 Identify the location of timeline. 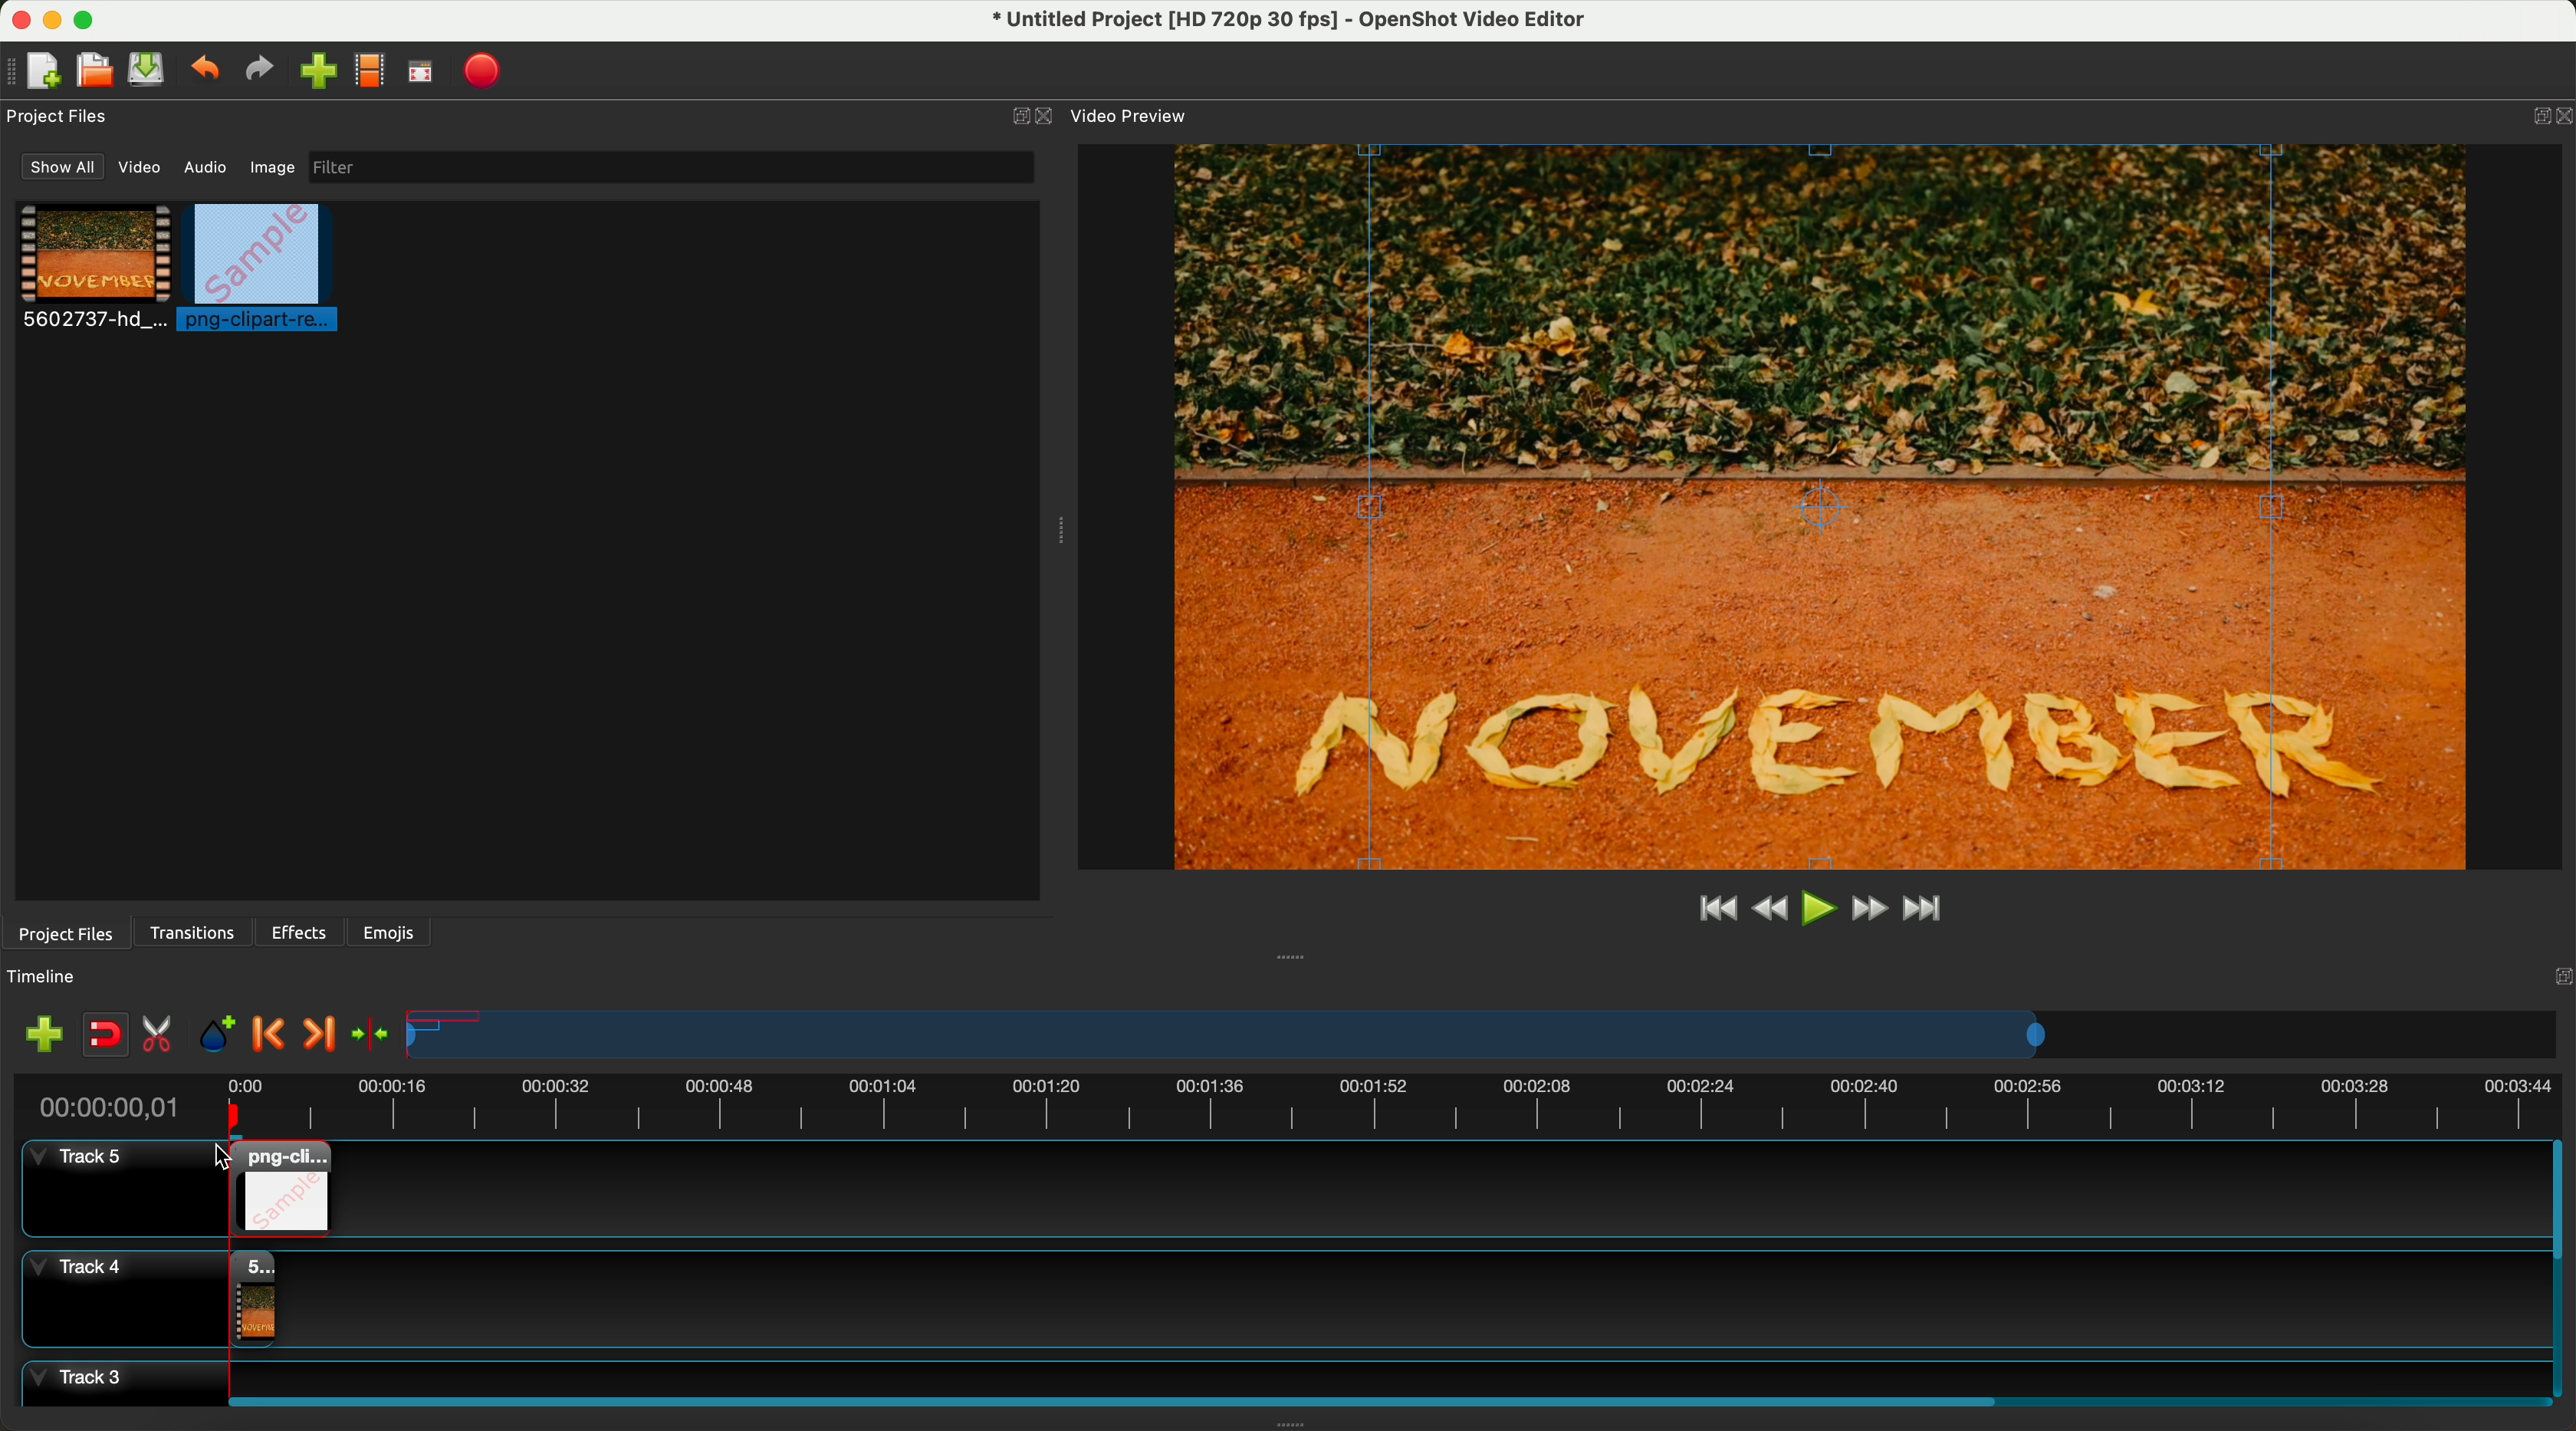
(53, 977).